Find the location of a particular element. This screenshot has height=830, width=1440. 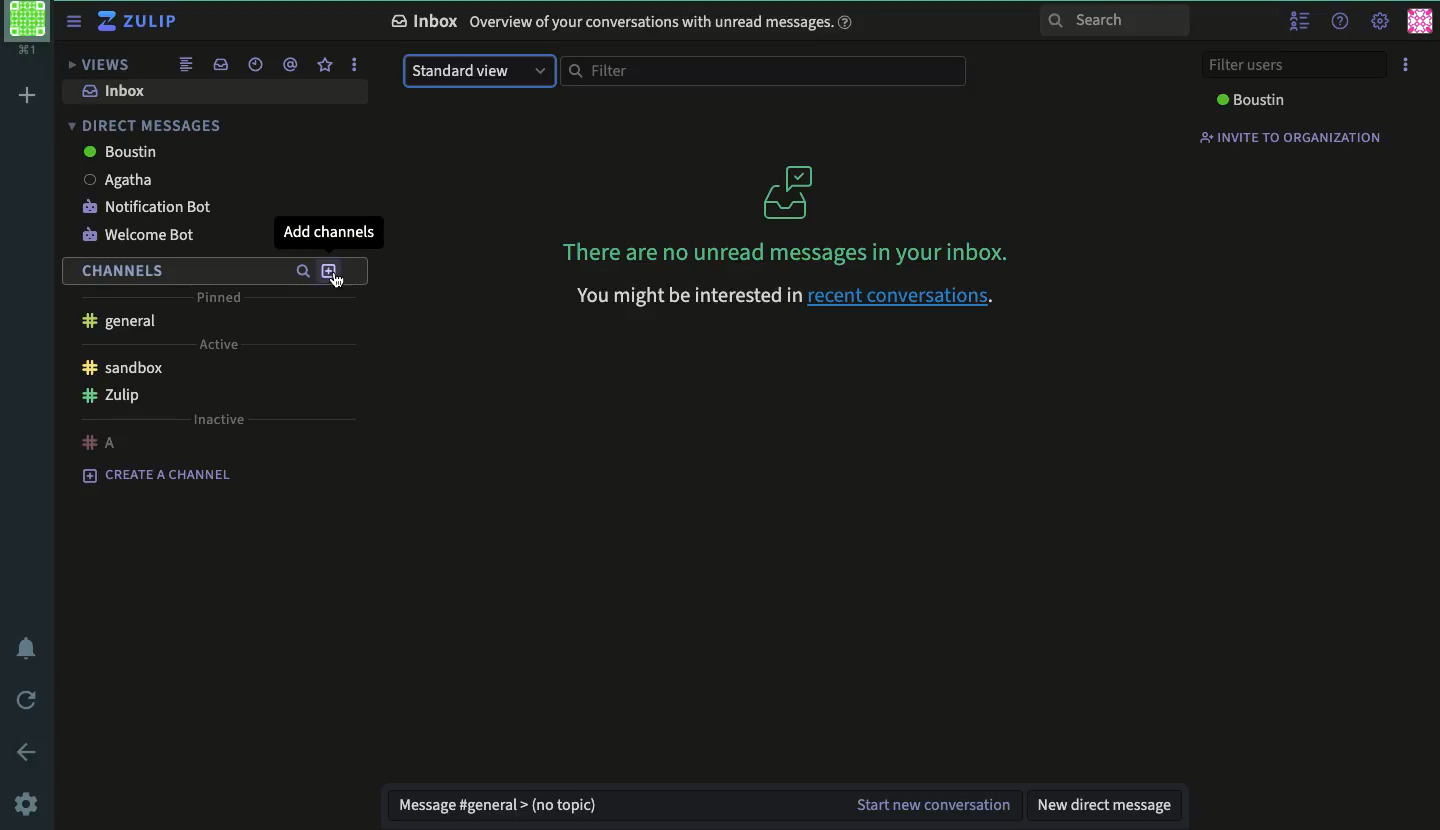

notification is located at coordinates (34, 652).